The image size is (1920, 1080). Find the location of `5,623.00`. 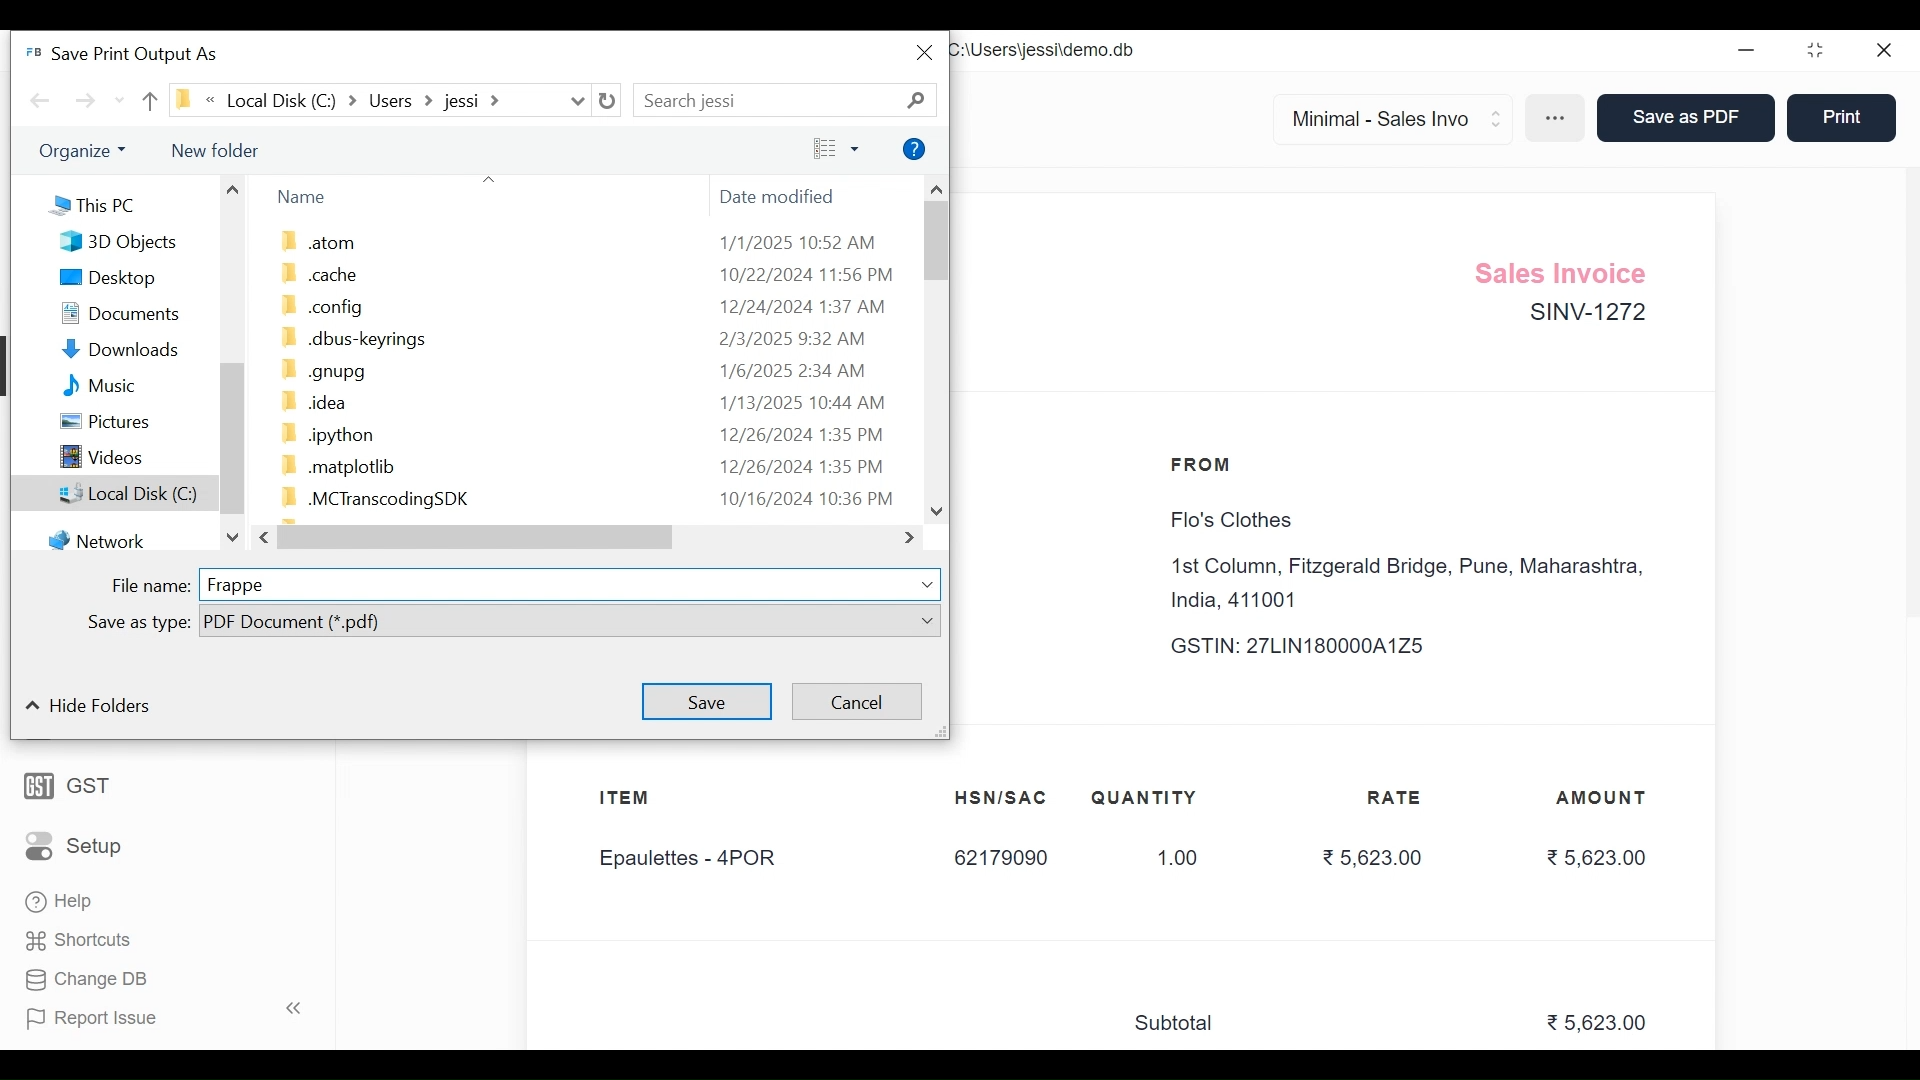

5,623.00 is located at coordinates (1600, 1024).